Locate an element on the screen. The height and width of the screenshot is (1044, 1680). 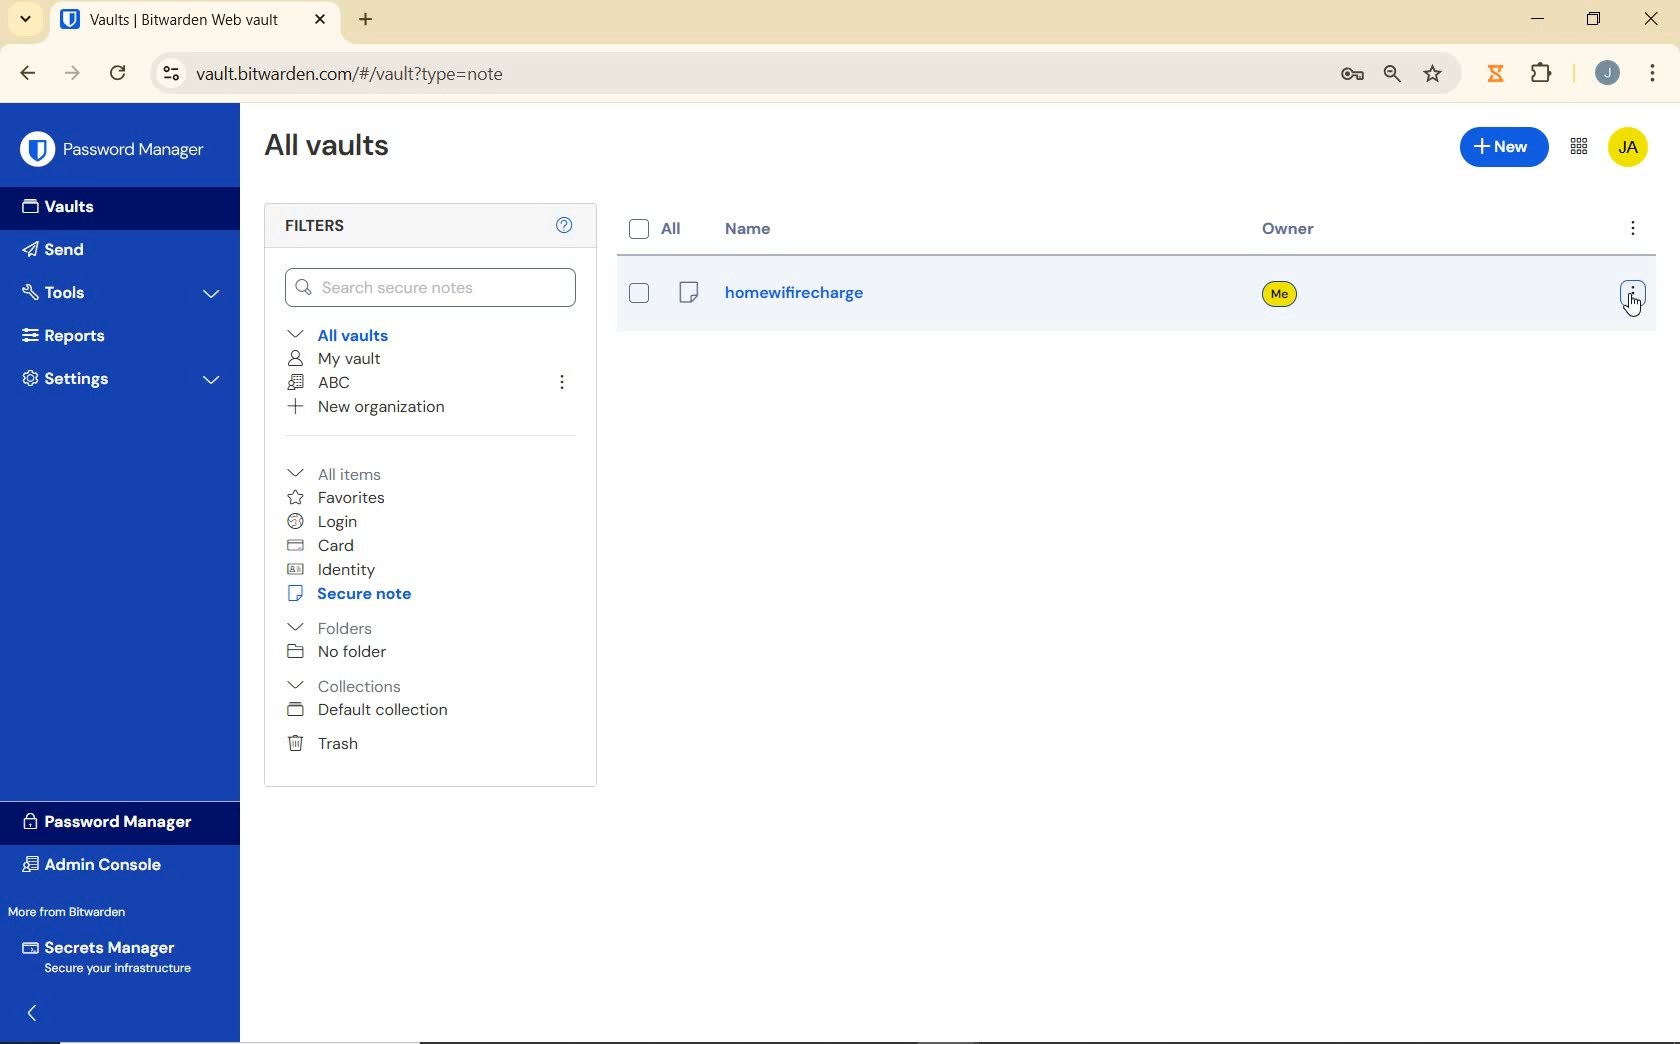
Admin Console is located at coordinates (103, 864).